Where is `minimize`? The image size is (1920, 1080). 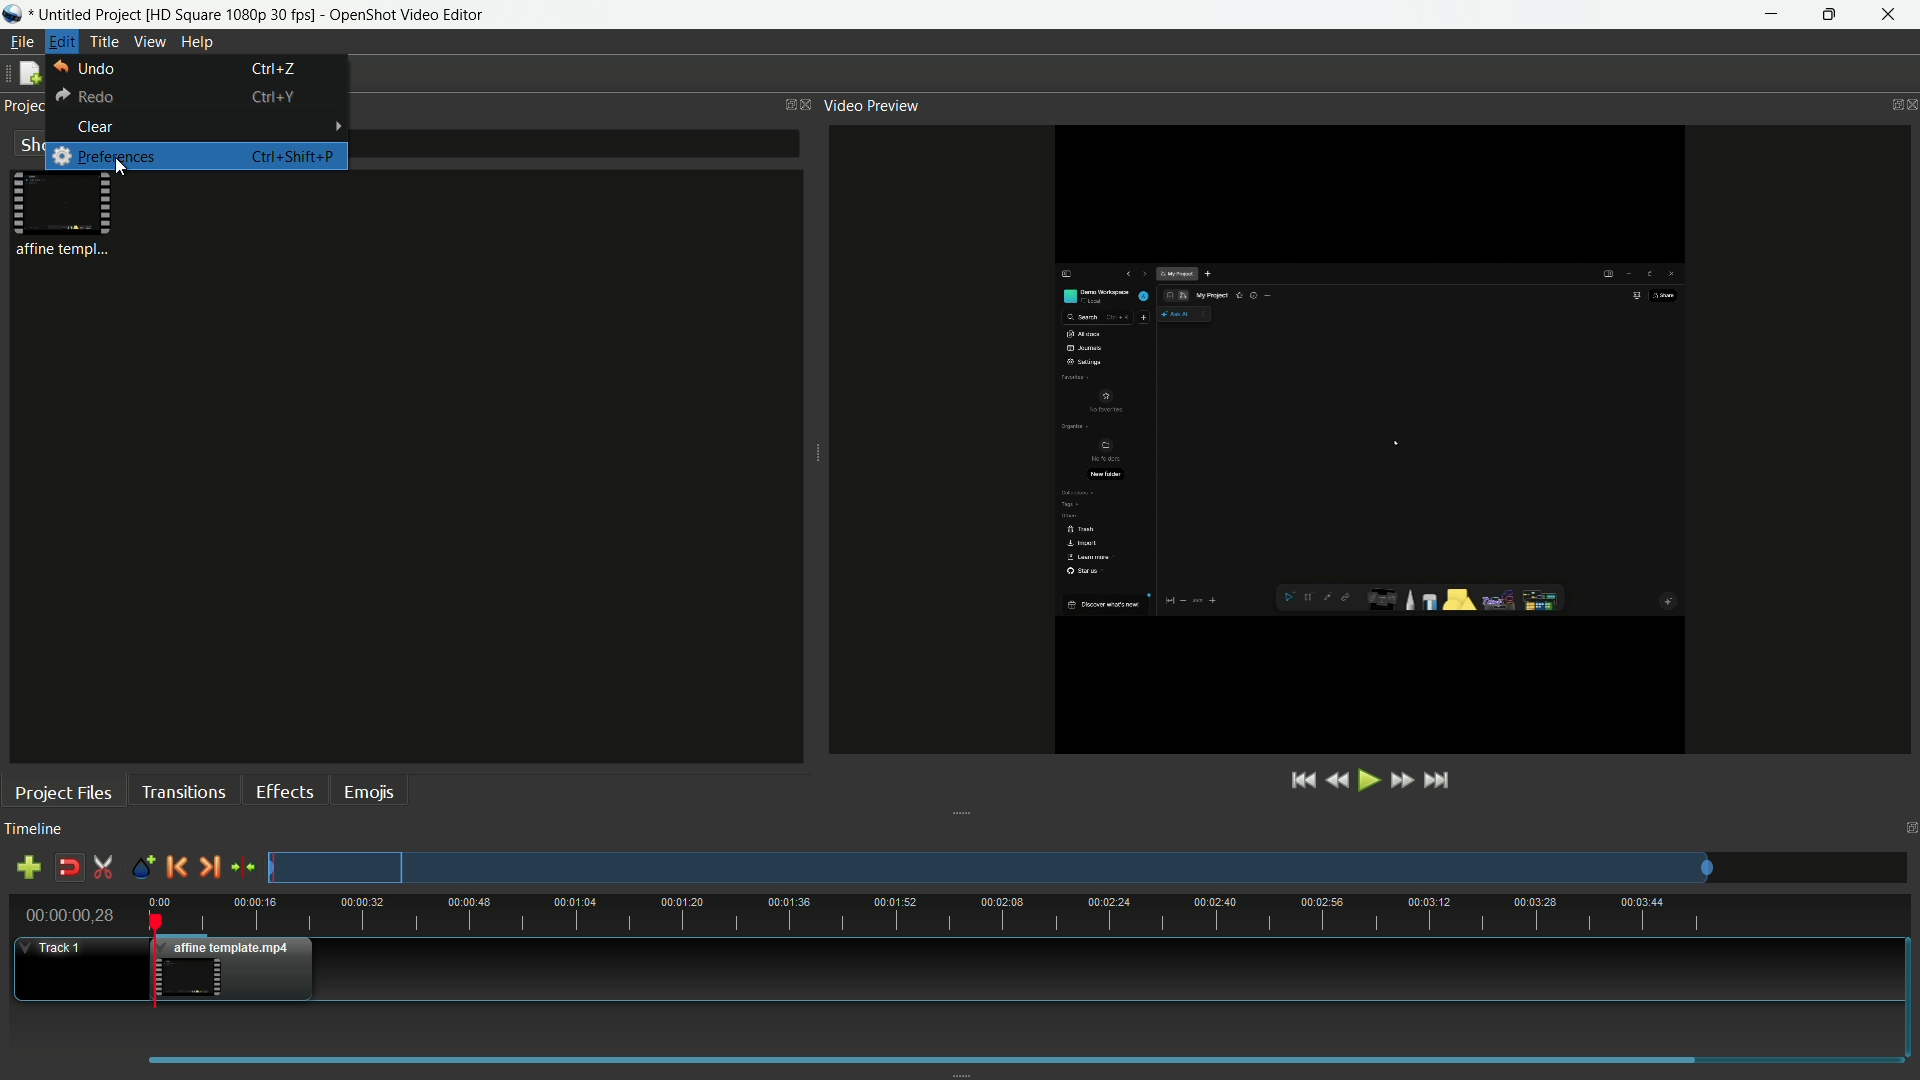
minimize is located at coordinates (1766, 15).